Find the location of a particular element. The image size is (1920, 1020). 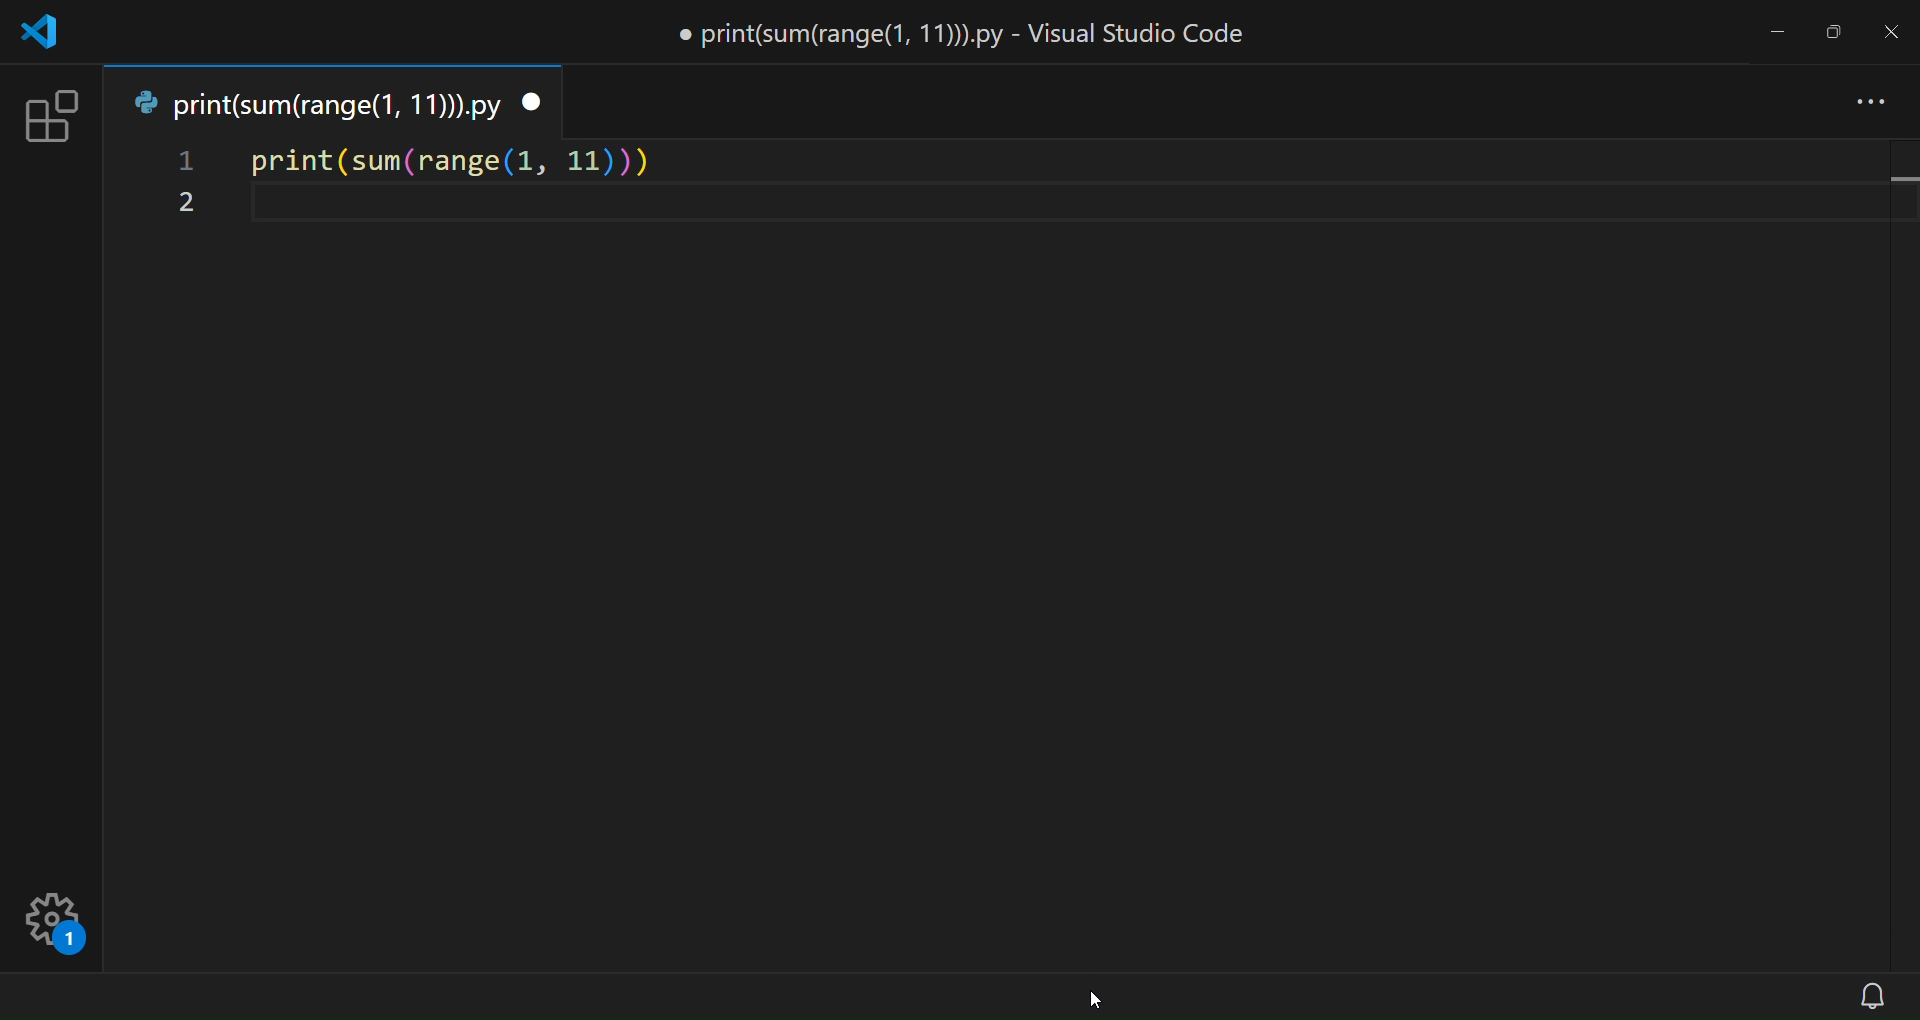

cursor is located at coordinates (1092, 994).